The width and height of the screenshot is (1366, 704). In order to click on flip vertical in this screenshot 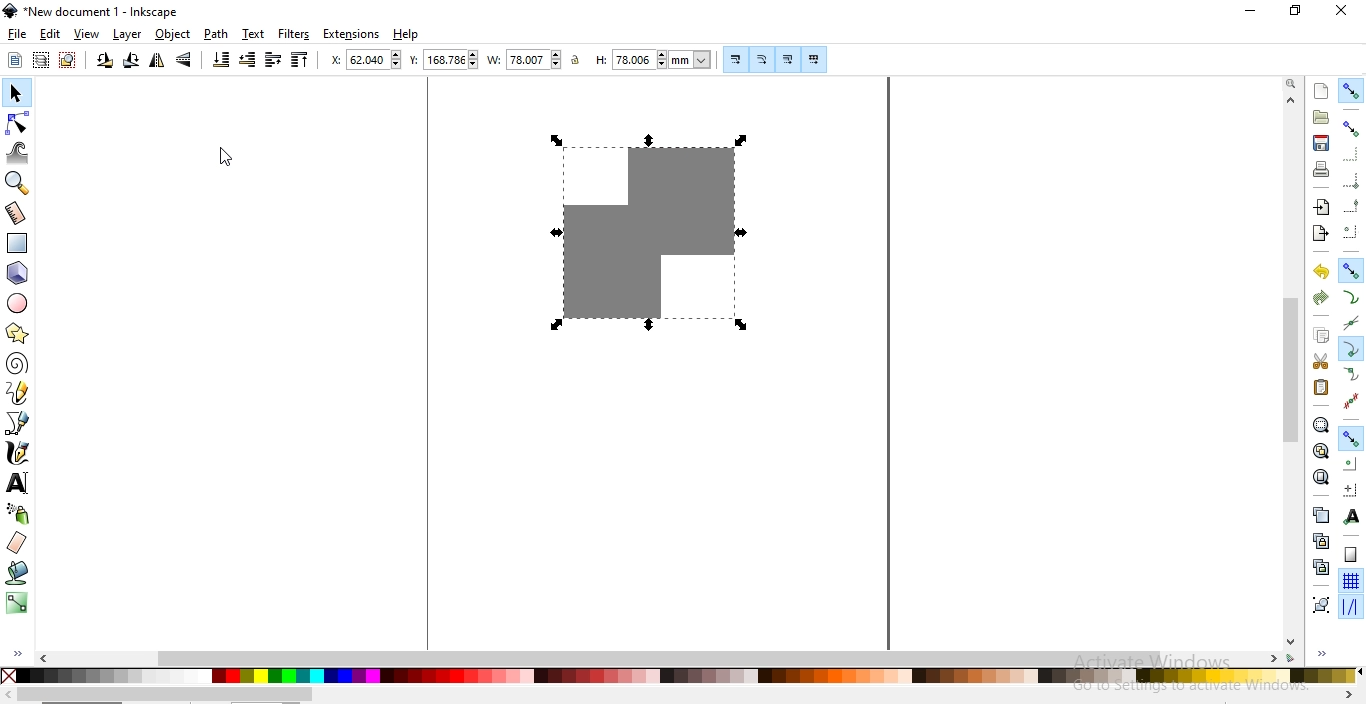, I will do `click(186, 60)`.